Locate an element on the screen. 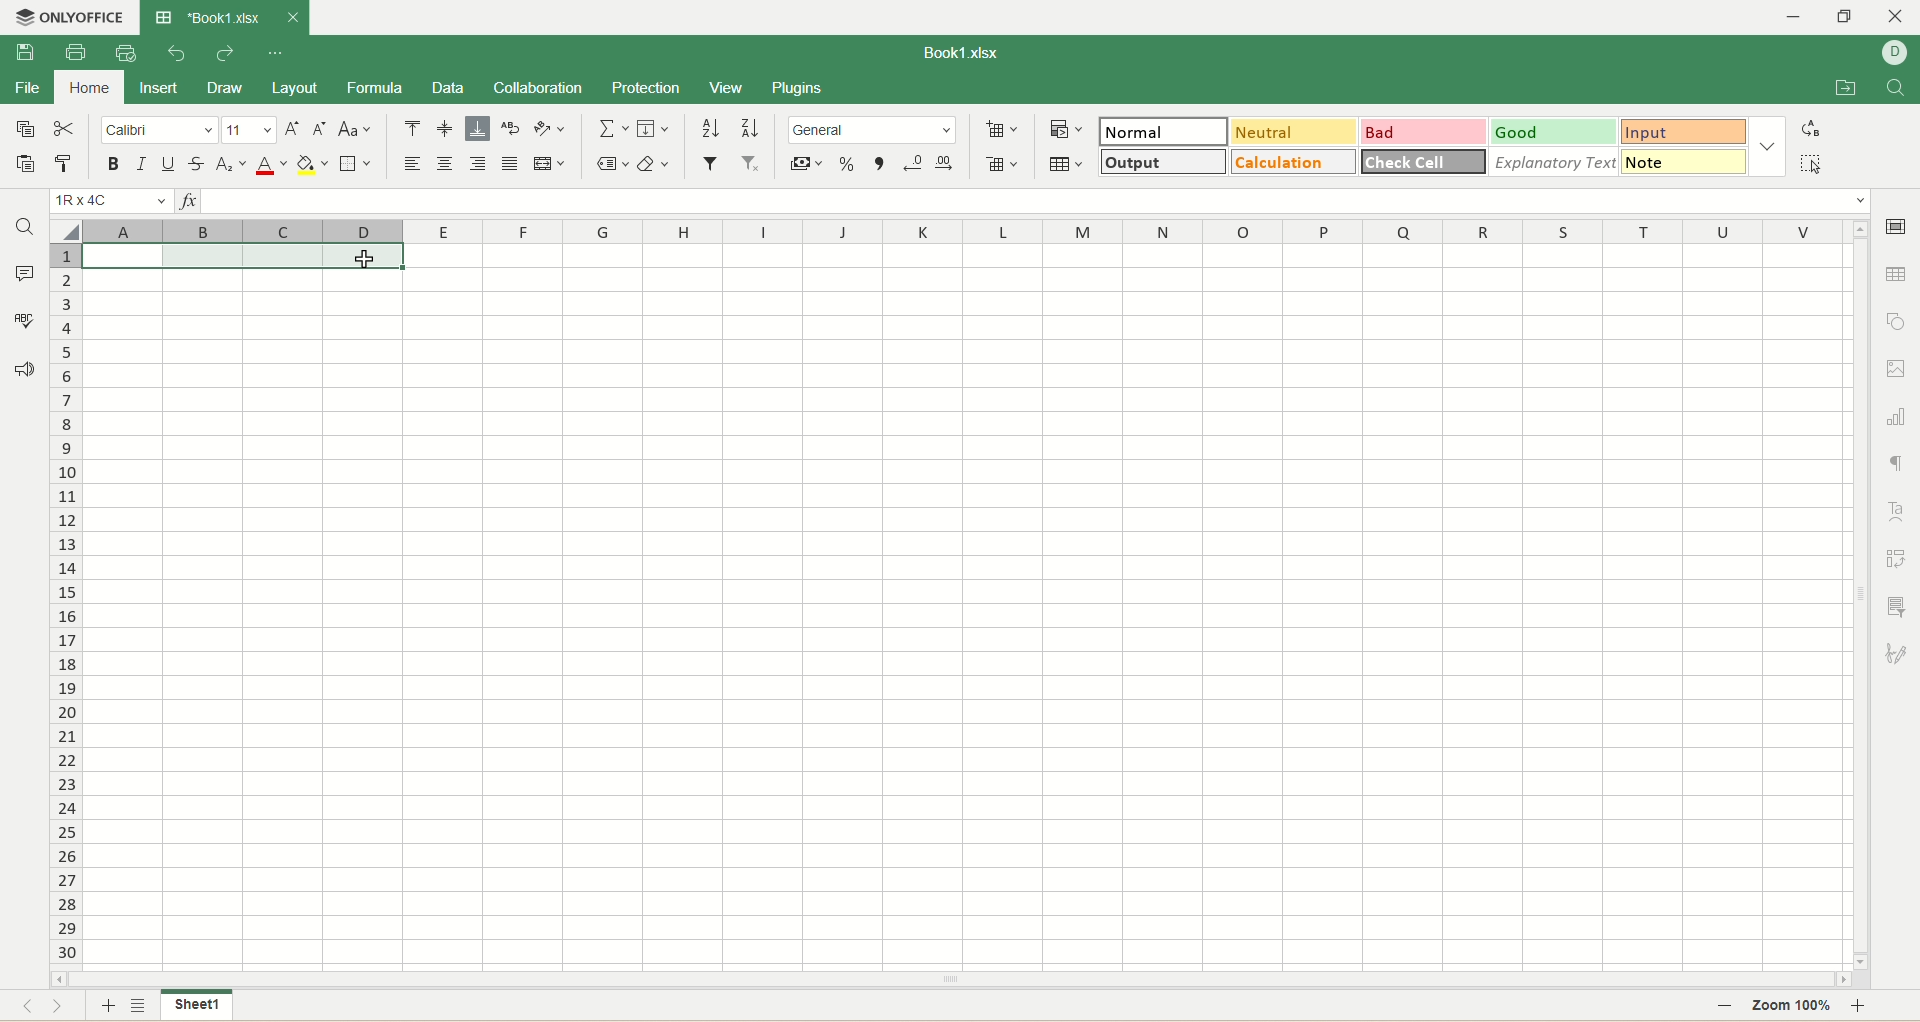  protection is located at coordinates (648, 89).